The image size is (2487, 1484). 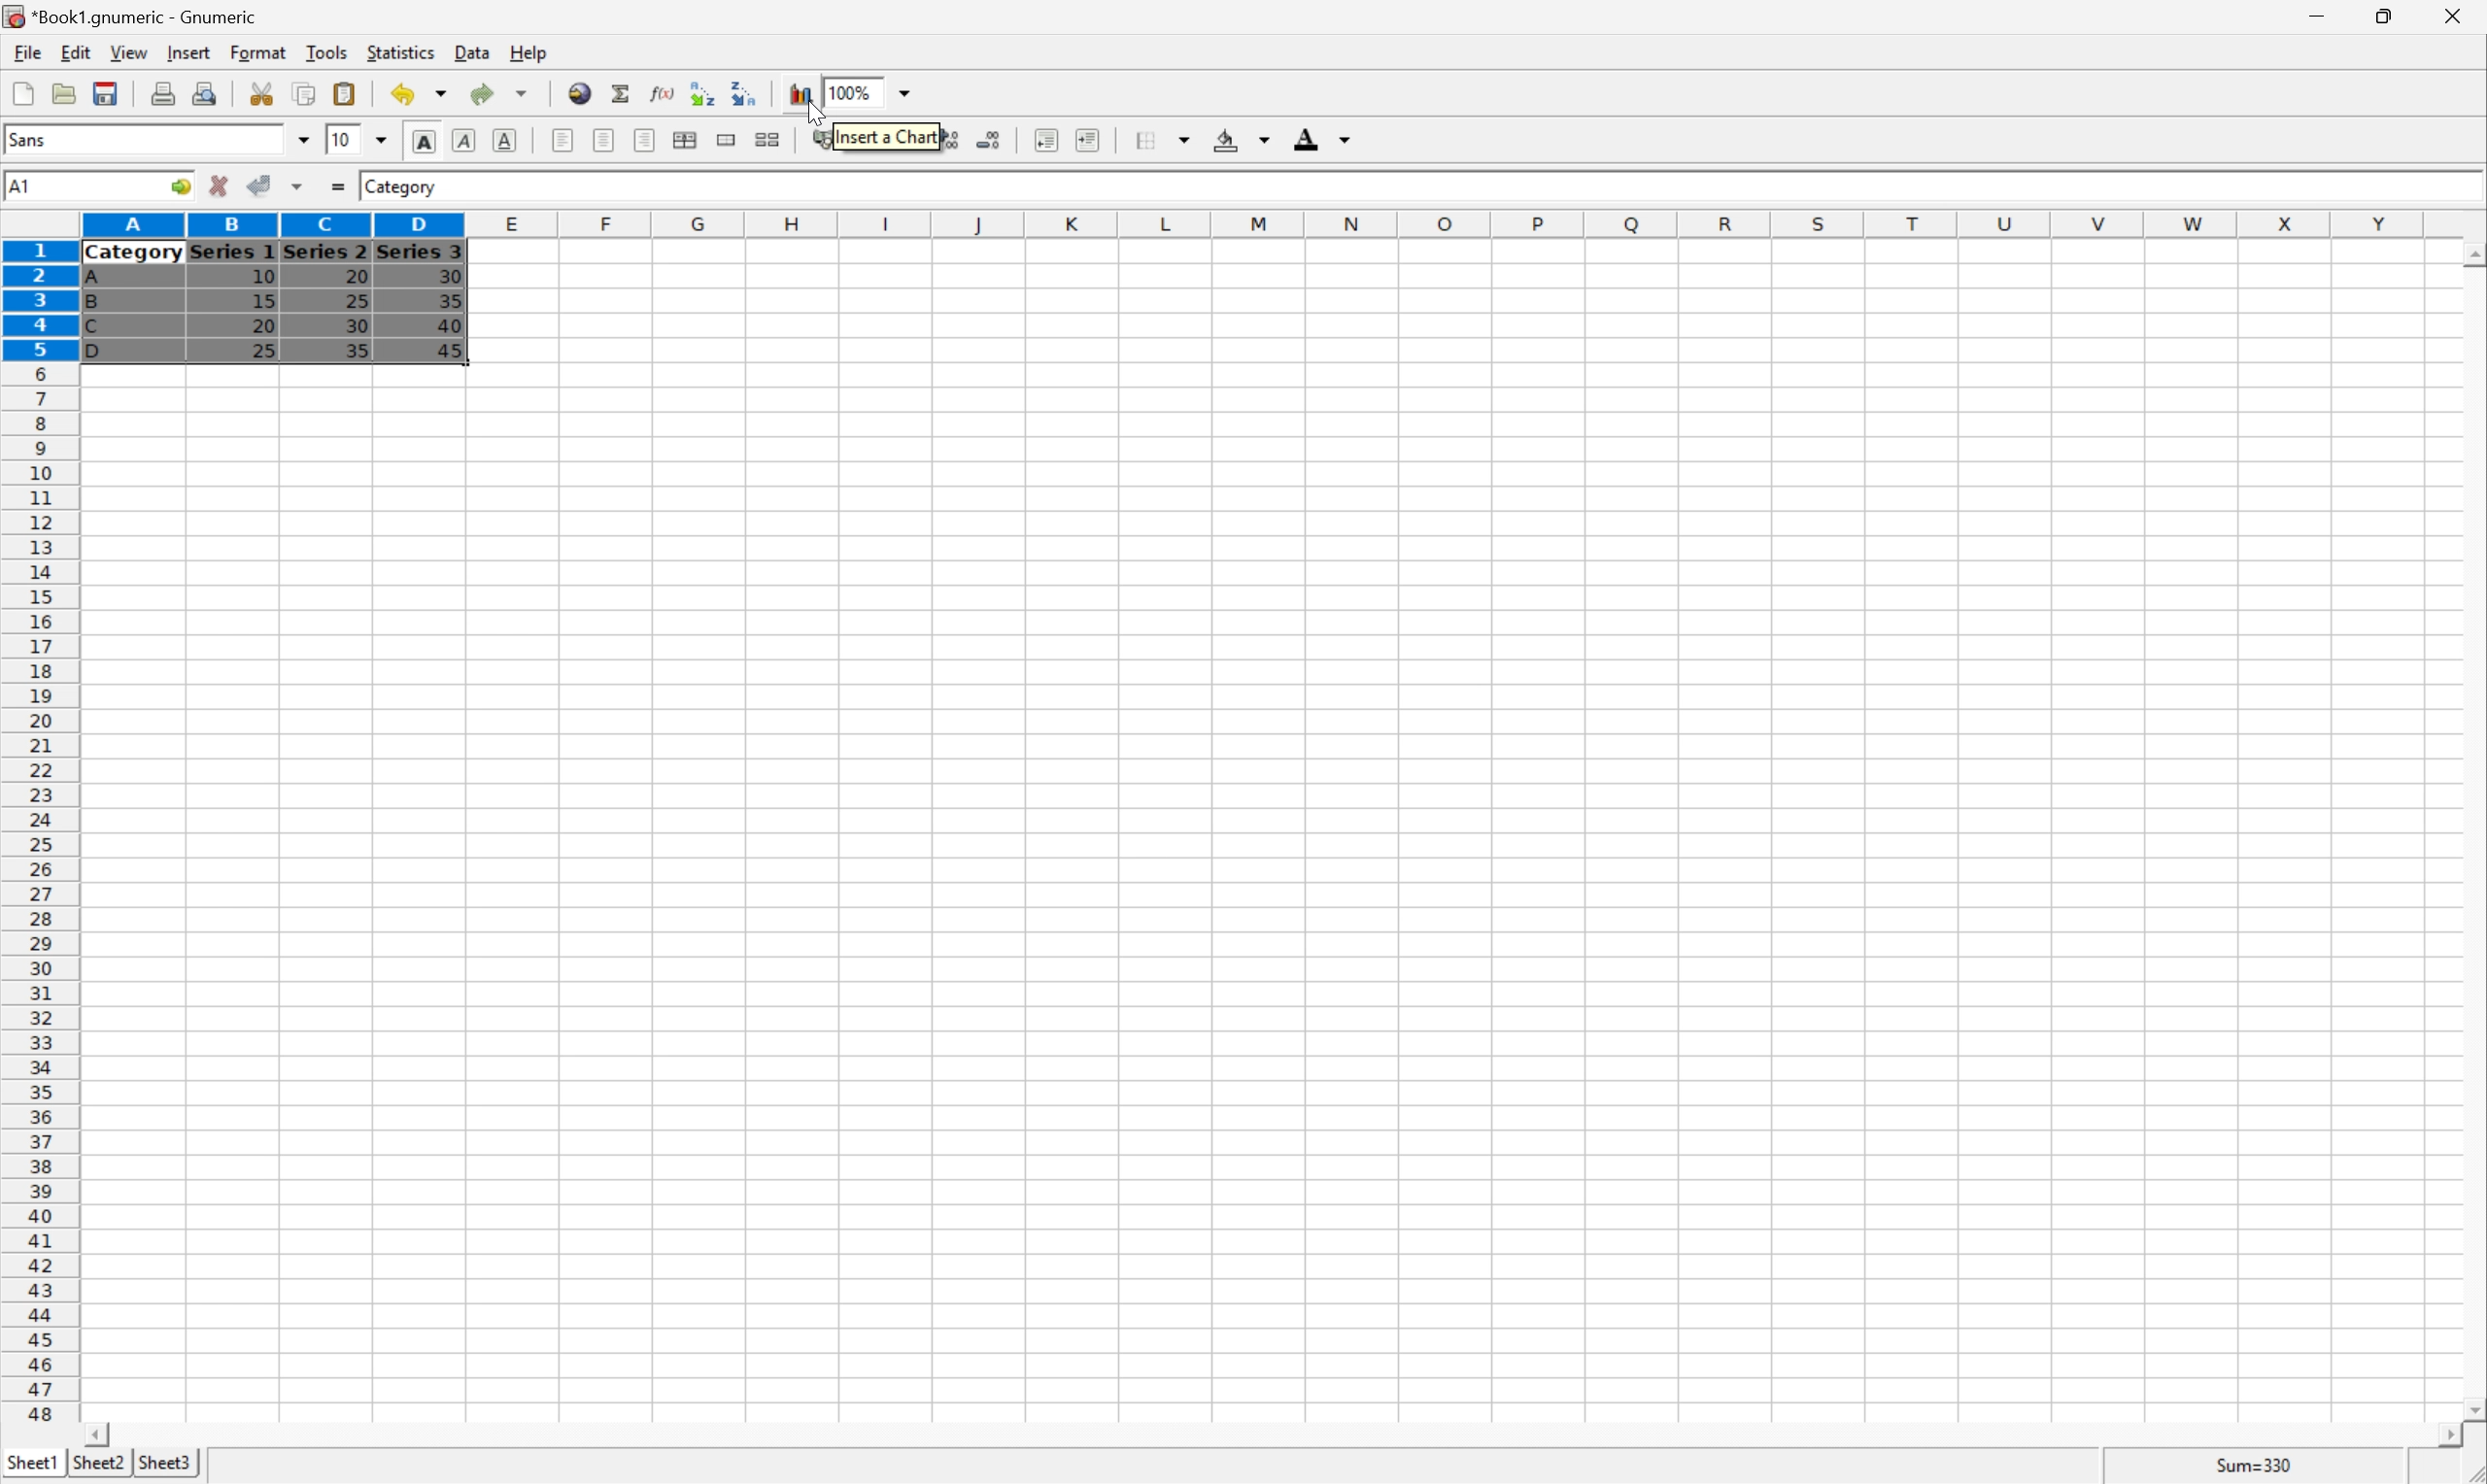 What do you see at coordinates (449, 276) in the screenshot?
I see `30` at bounding box center [449, 276].